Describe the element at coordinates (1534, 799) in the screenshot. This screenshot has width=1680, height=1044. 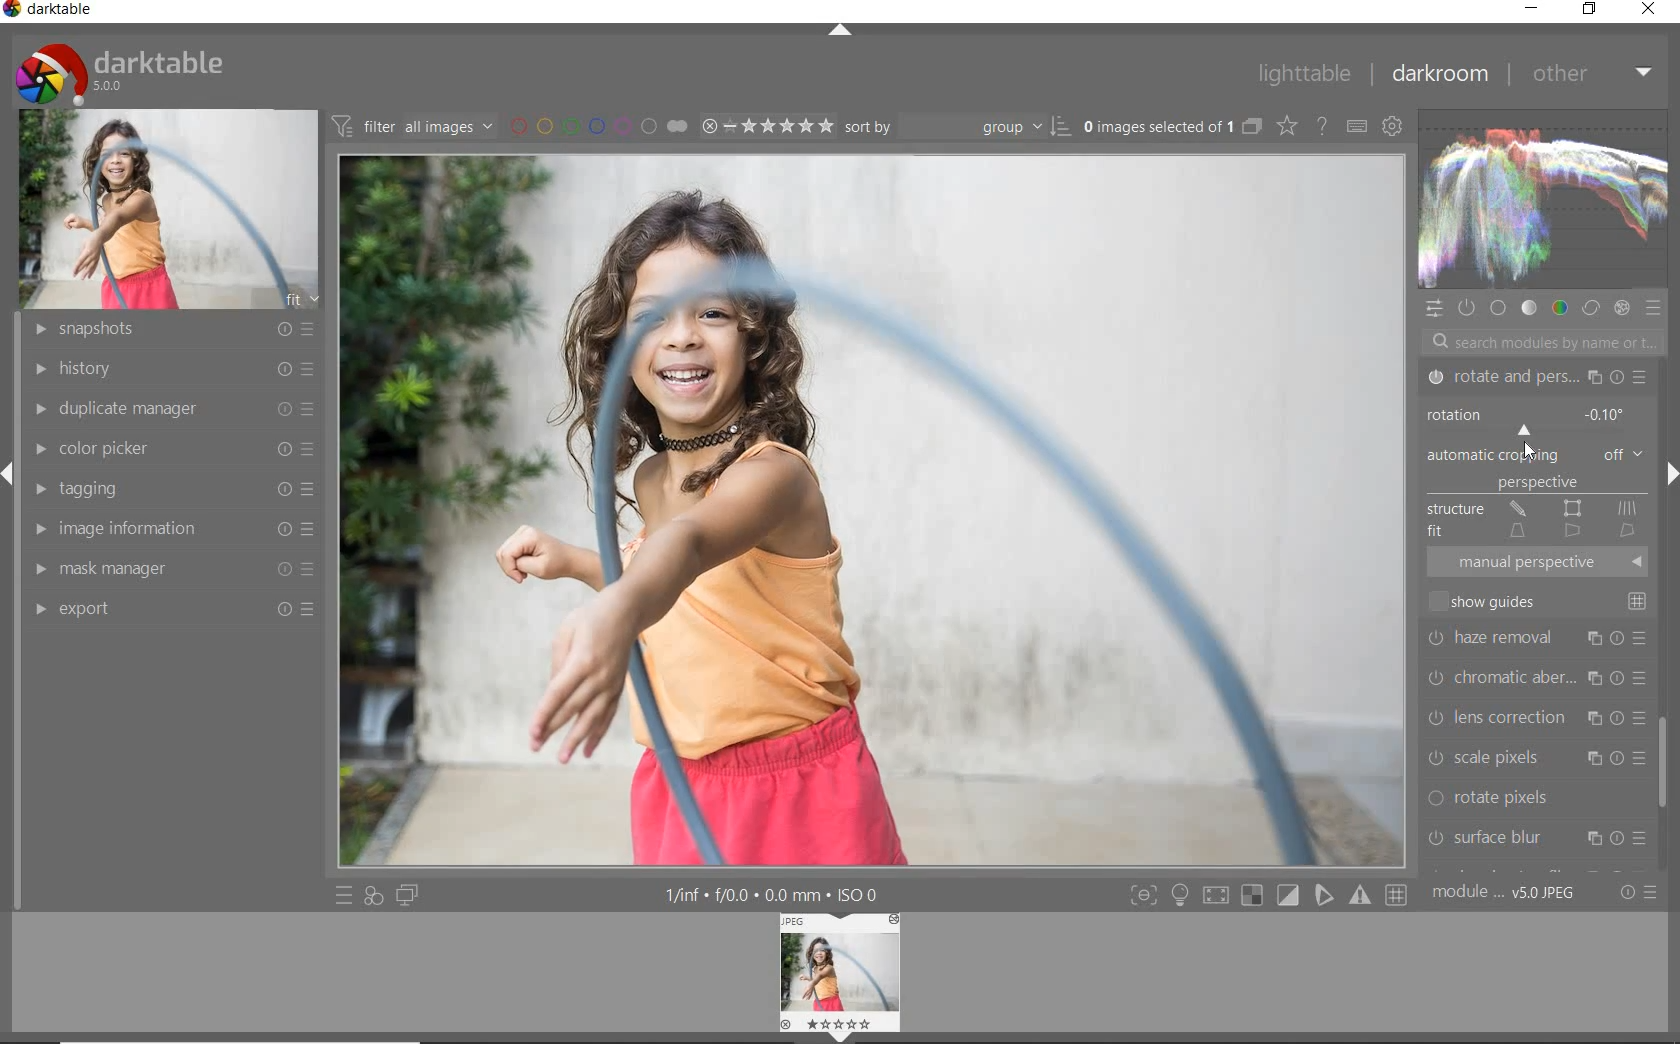
I see `rotate pixels` at that location.